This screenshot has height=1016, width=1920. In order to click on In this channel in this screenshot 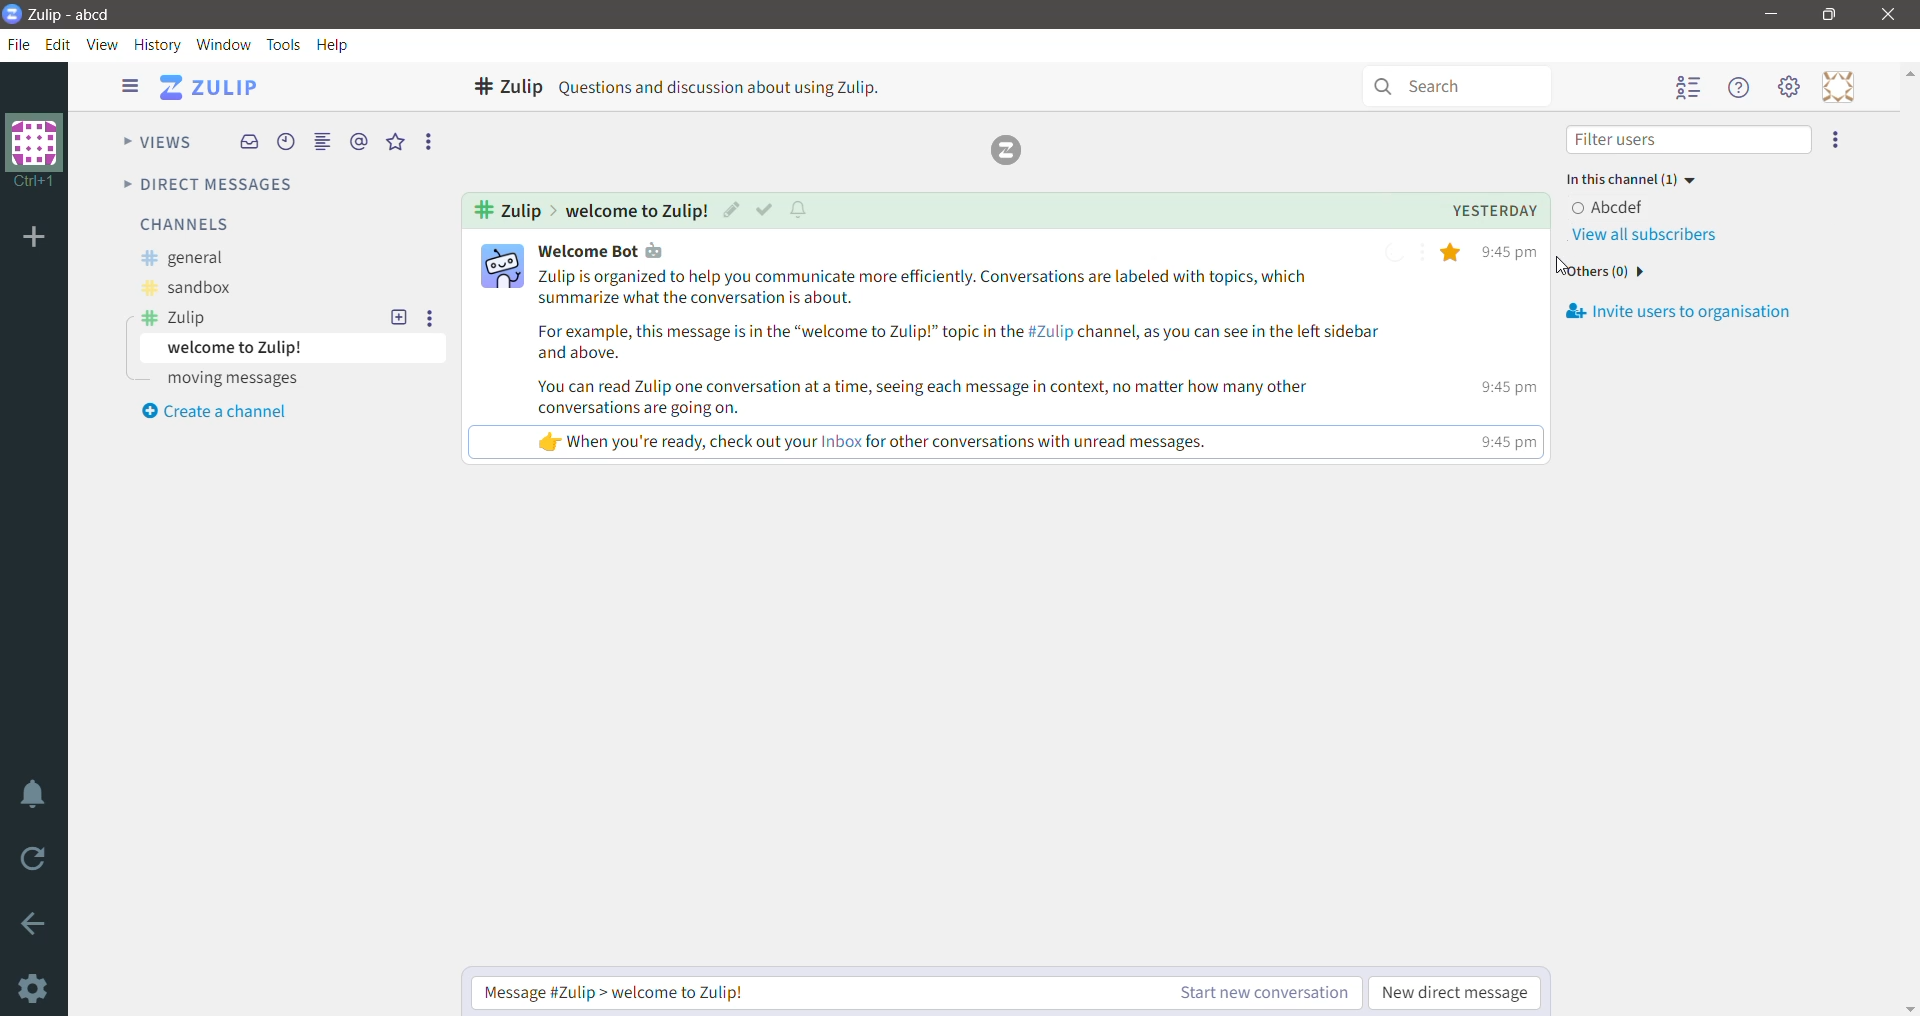, I will do `click(1644, 181)`.